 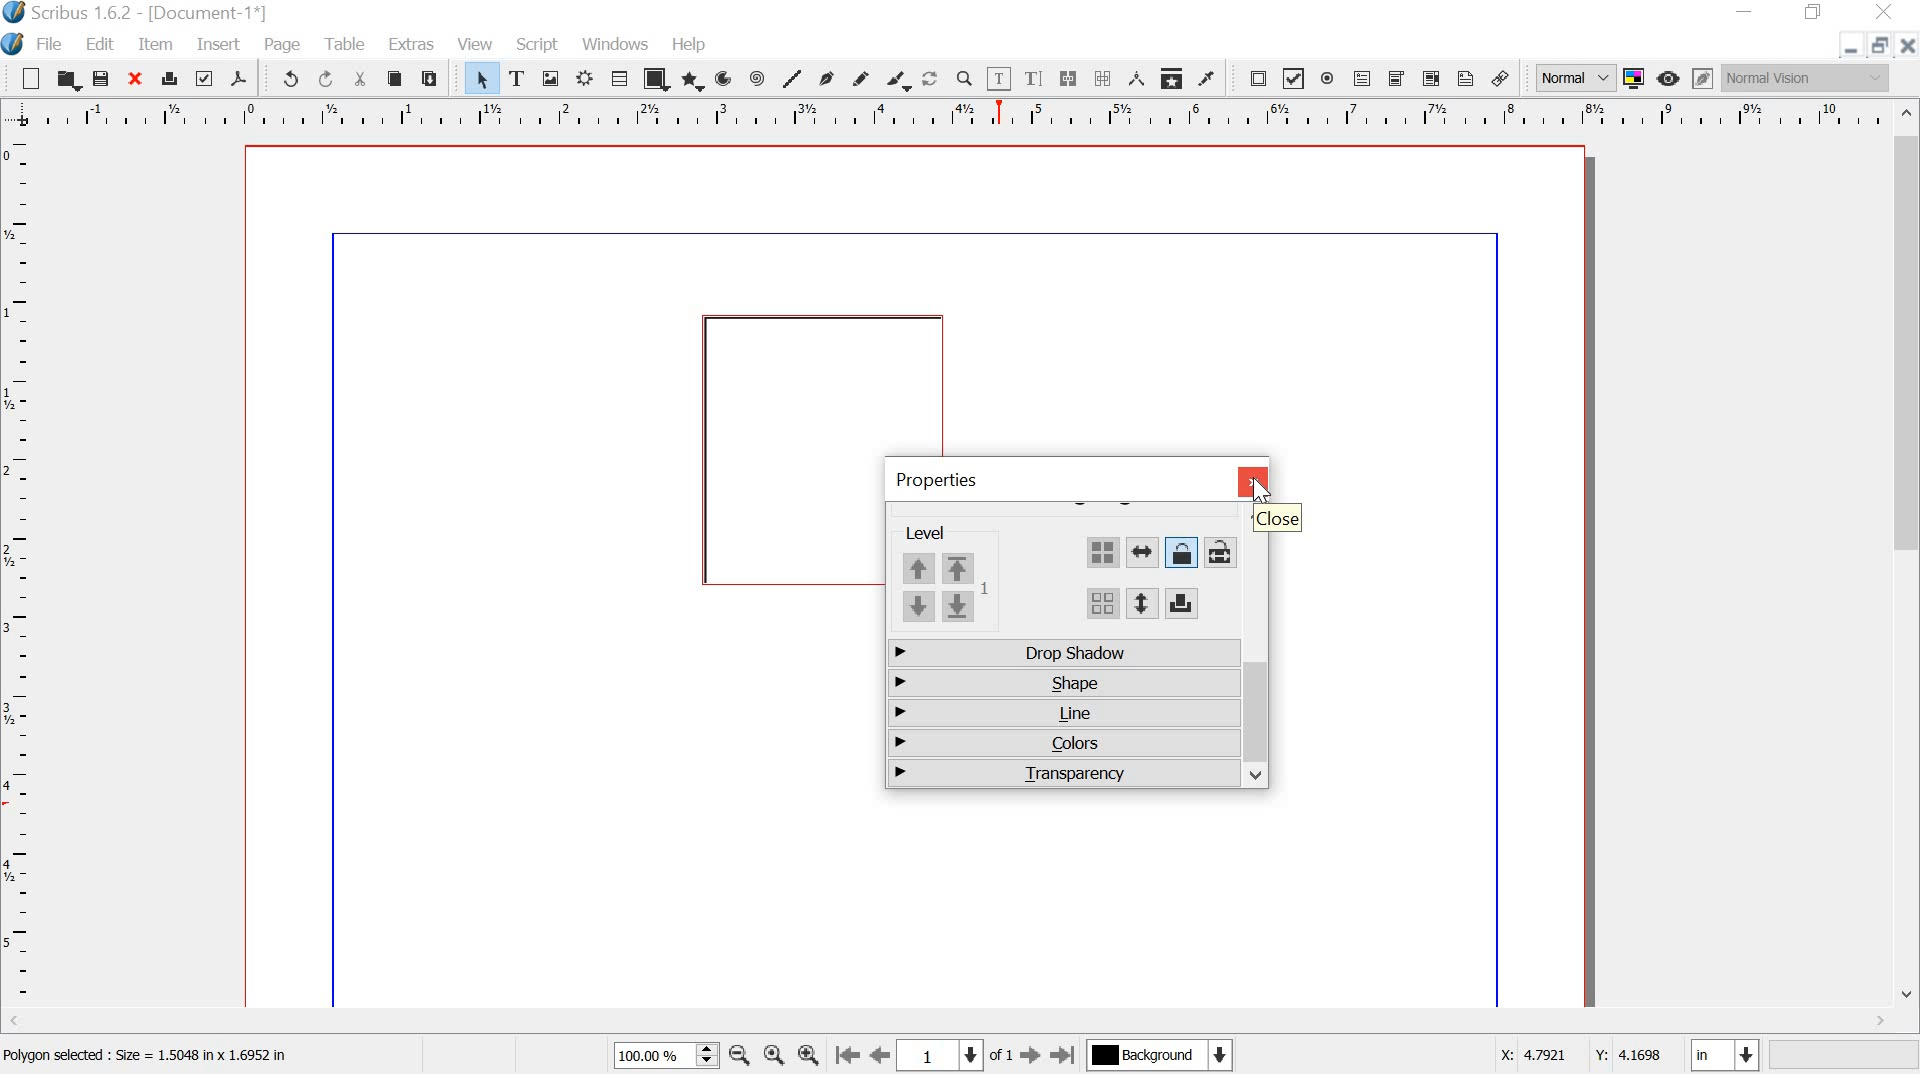 I want to click on pdf list box, so click(x=1430, y=79).